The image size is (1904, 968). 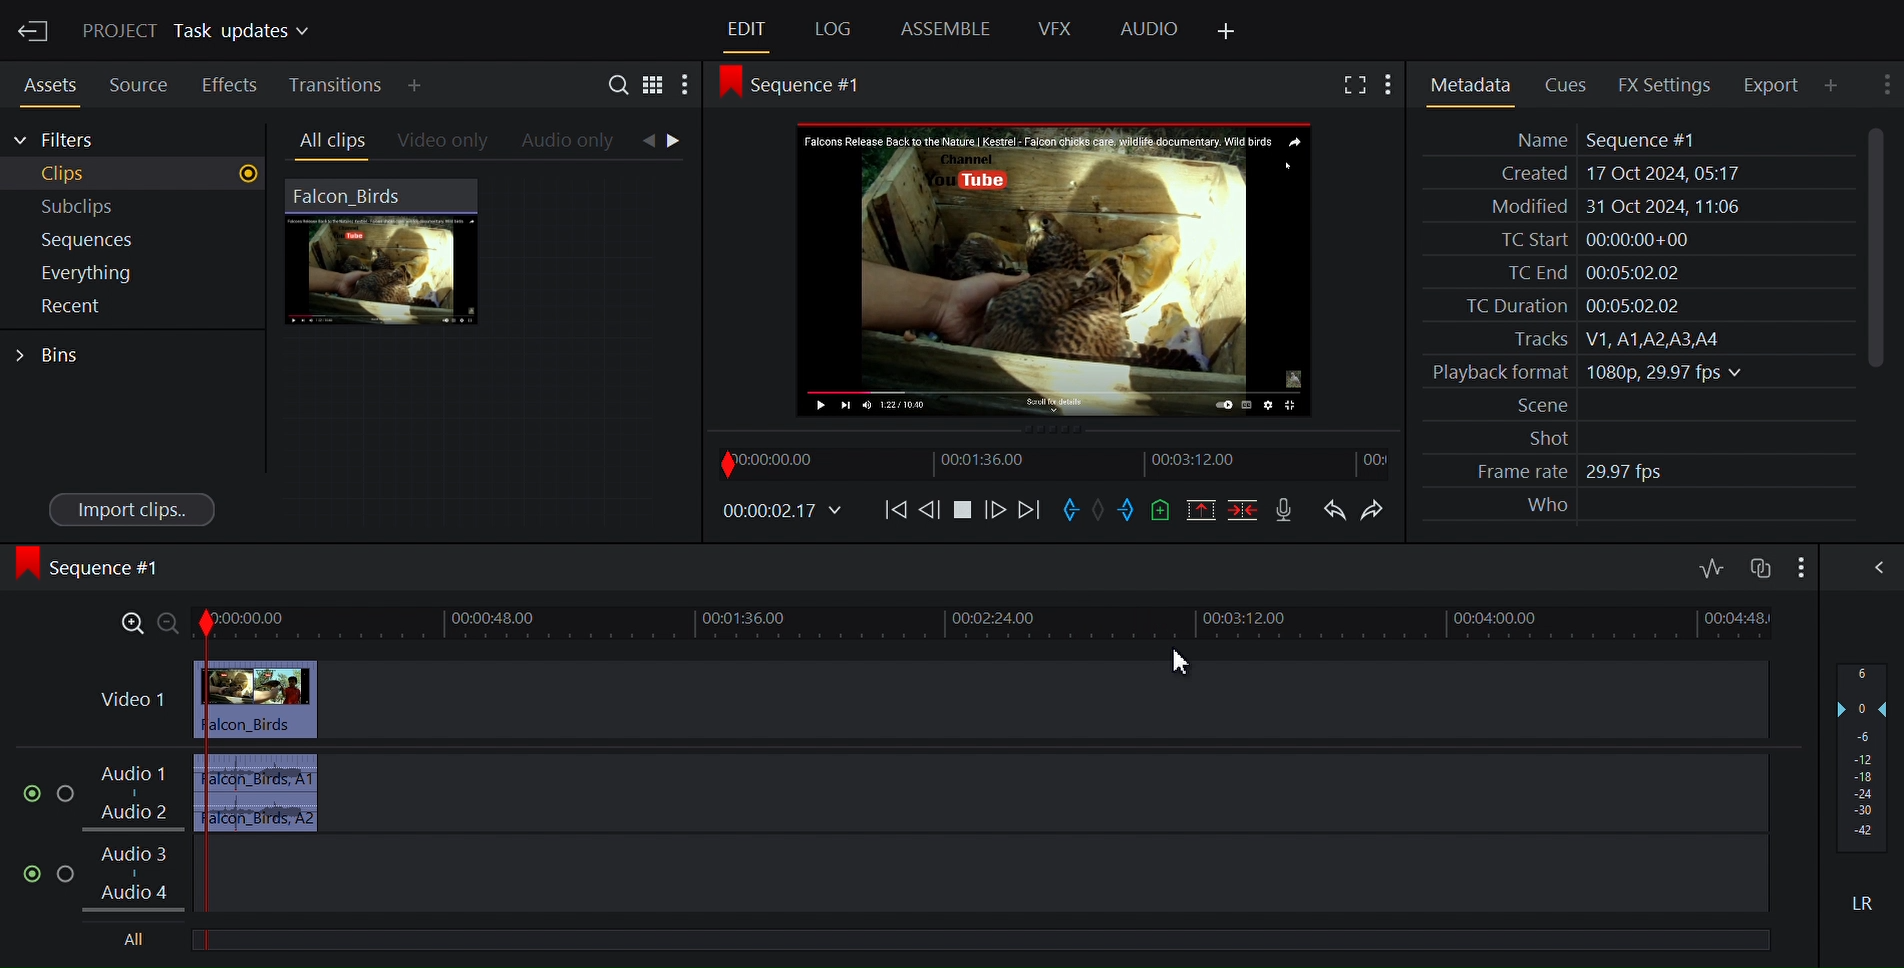 I want to click on VFX, so click(x=1055, y=30).